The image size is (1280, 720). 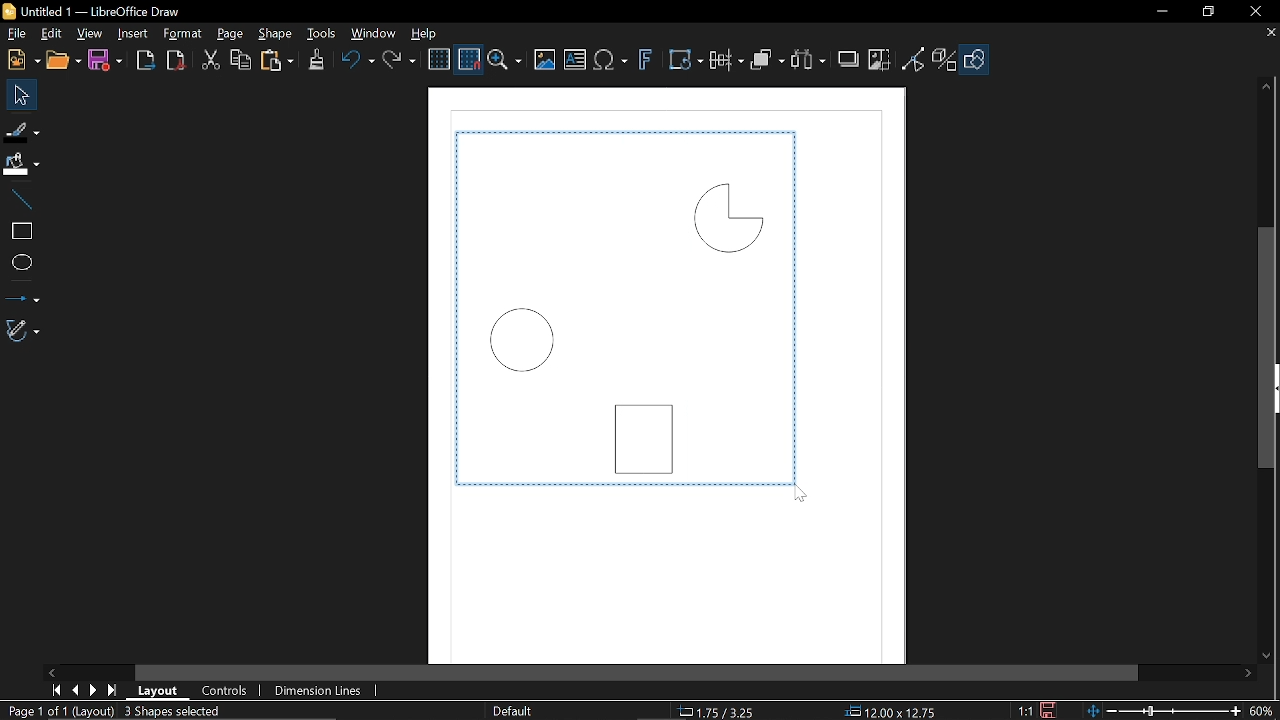 What do you see at coordinates (1250, 675) in the screenshot?
I see `Move right` at bounding box center [1250, 675].